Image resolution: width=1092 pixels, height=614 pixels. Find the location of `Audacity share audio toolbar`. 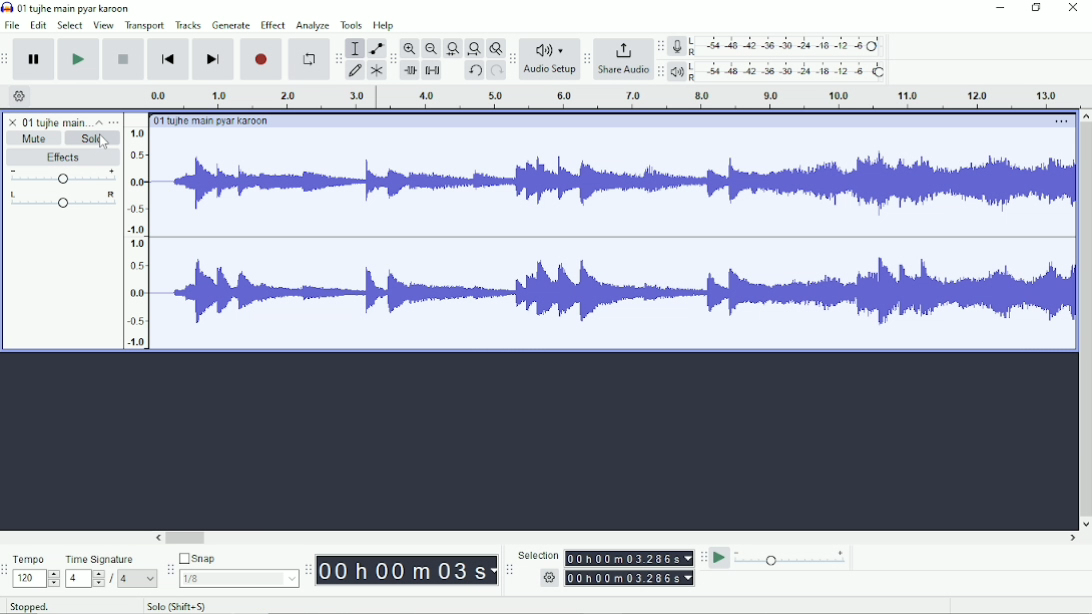

Audacity share audio toolbar is located at coordinates (587, 58).